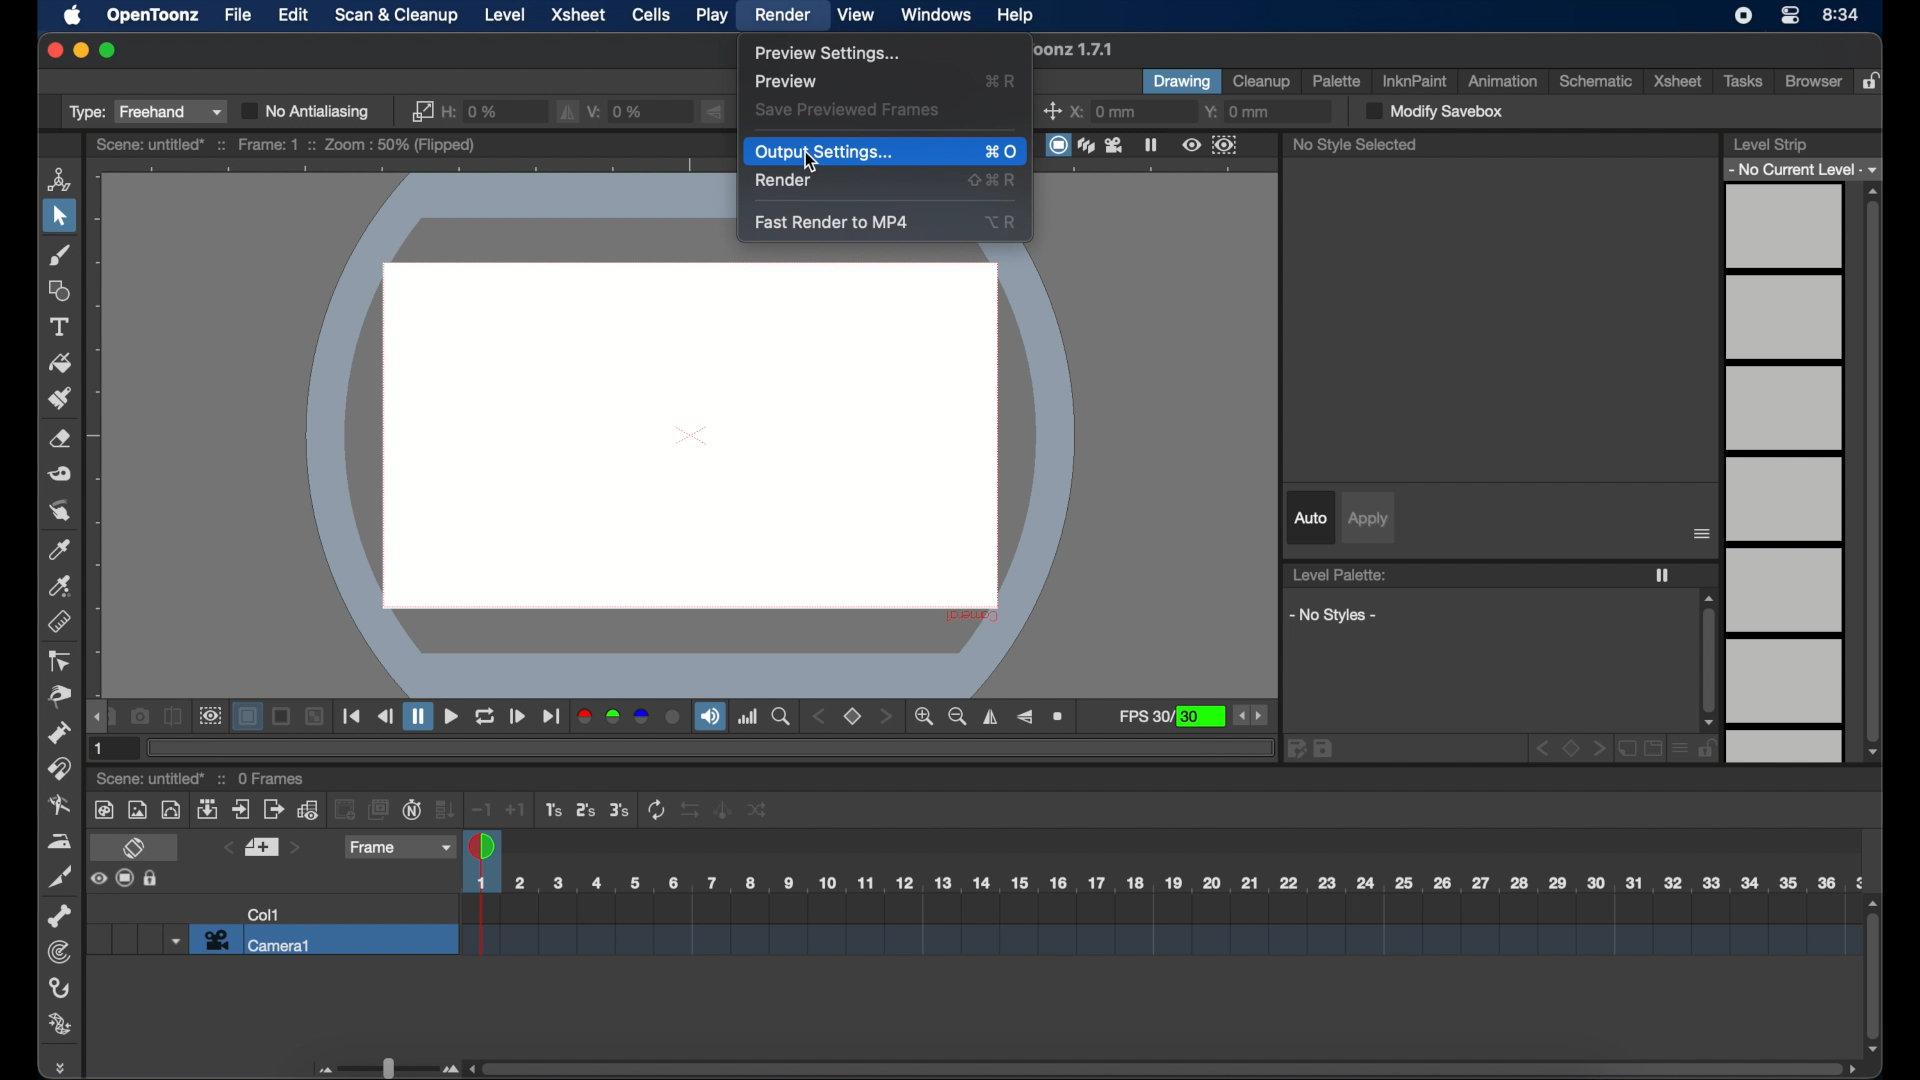  I want to click on , so click(316, 717).